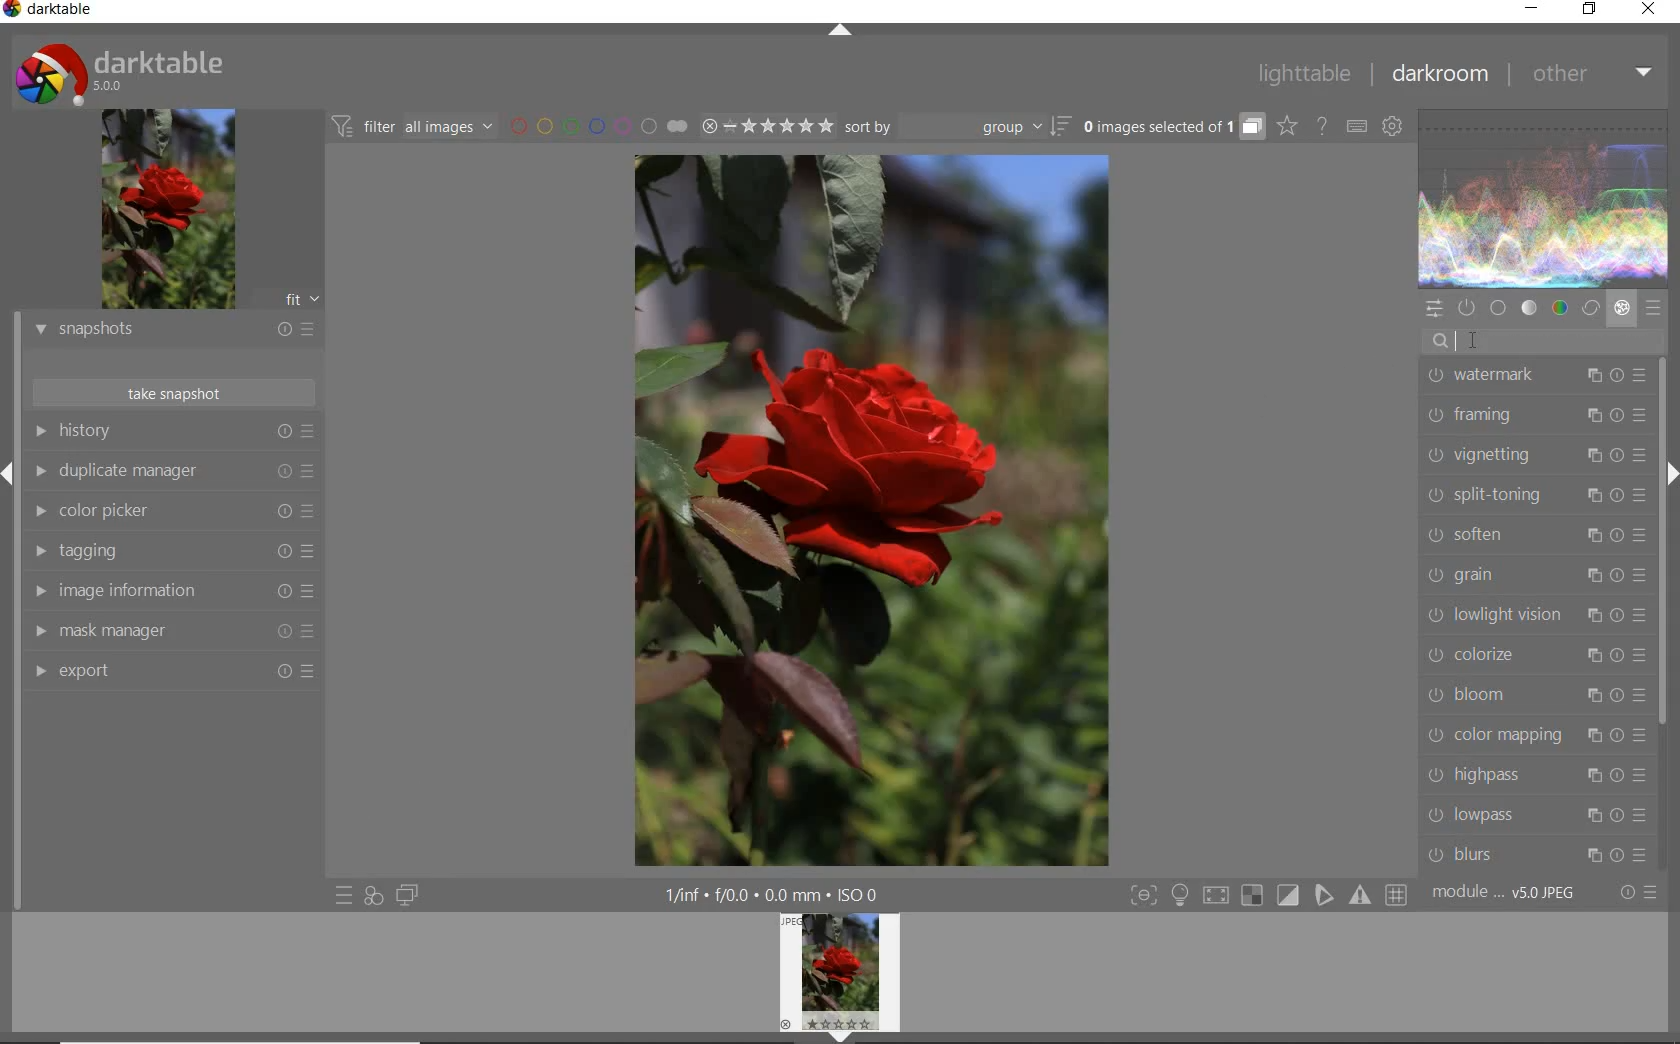  What do you see at coordinates (1391, 128) in the screenshot?
I see `show global preferences` at bounding box center [1391, 128].